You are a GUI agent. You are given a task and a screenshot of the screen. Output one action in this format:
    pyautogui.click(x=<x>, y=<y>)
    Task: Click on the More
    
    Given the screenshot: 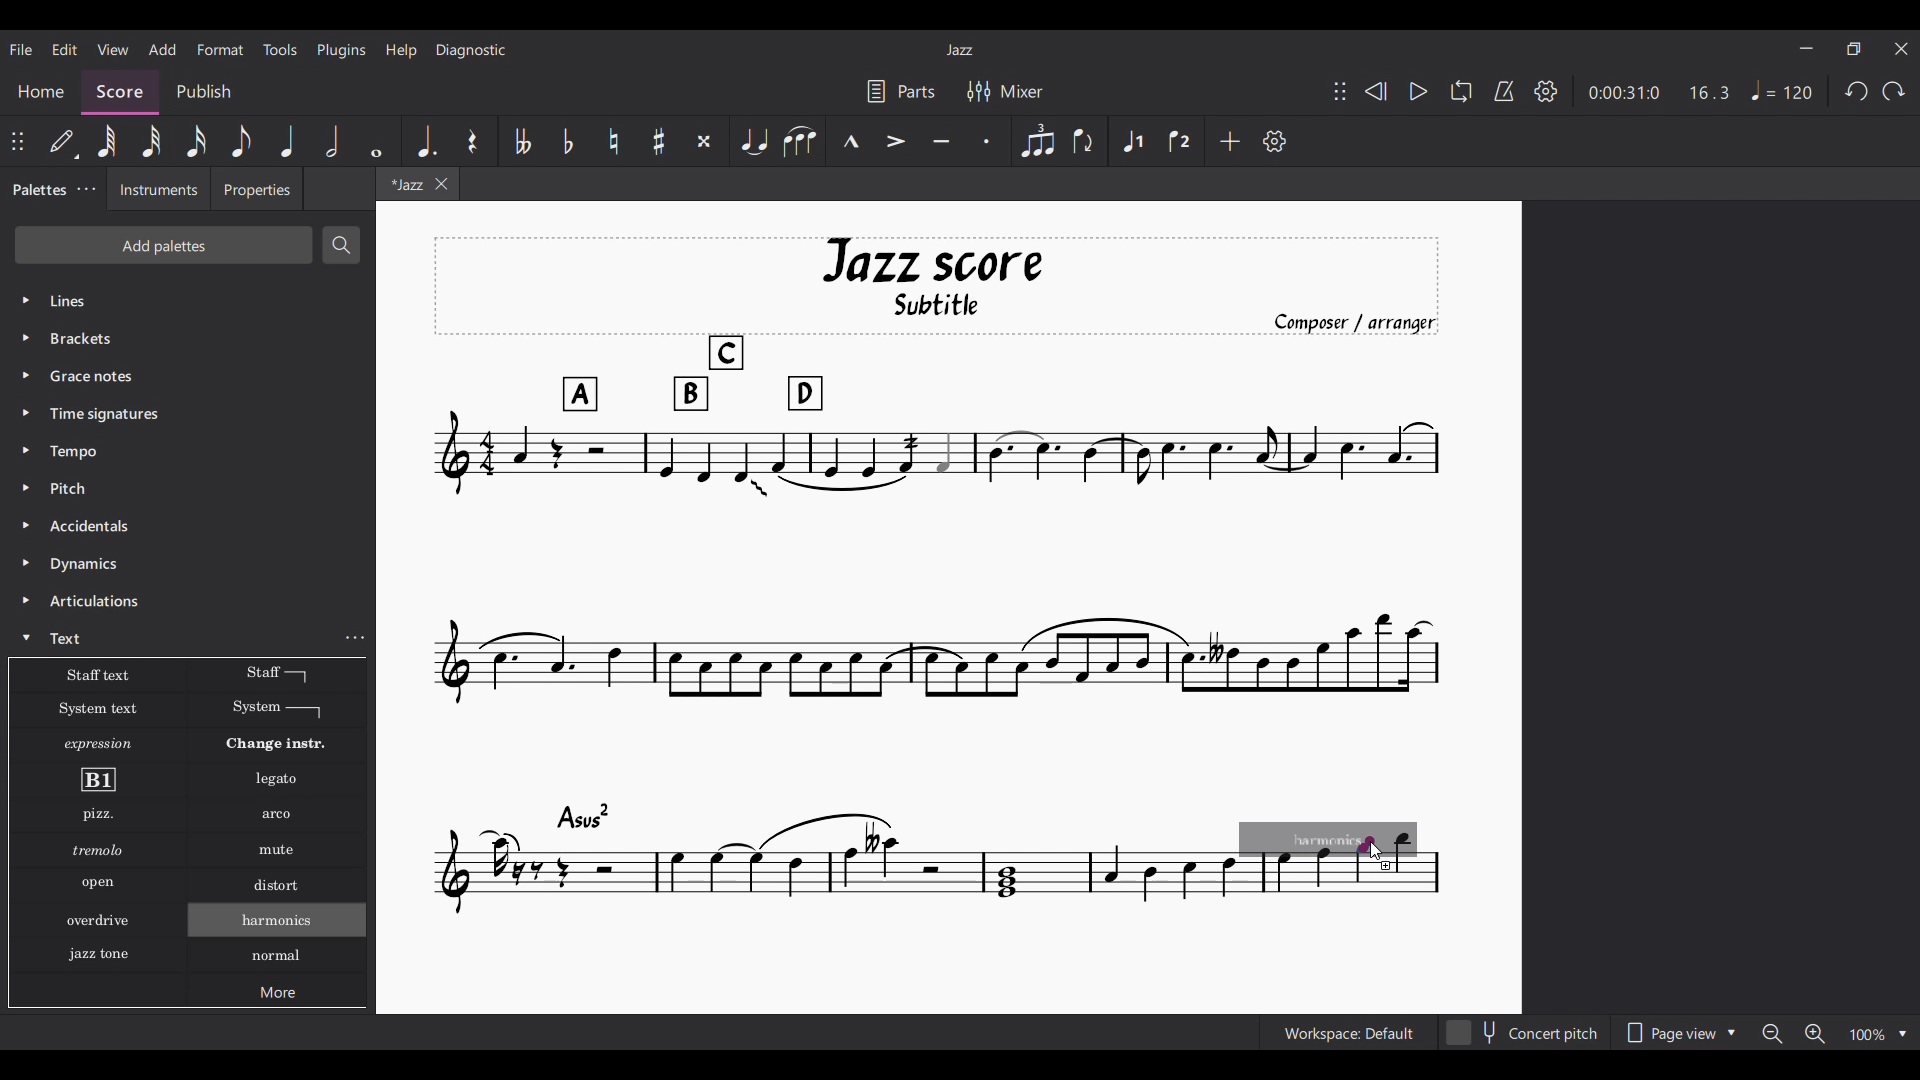 What is the action you would take?
    pyautogui.click(x=281, y=996)
    